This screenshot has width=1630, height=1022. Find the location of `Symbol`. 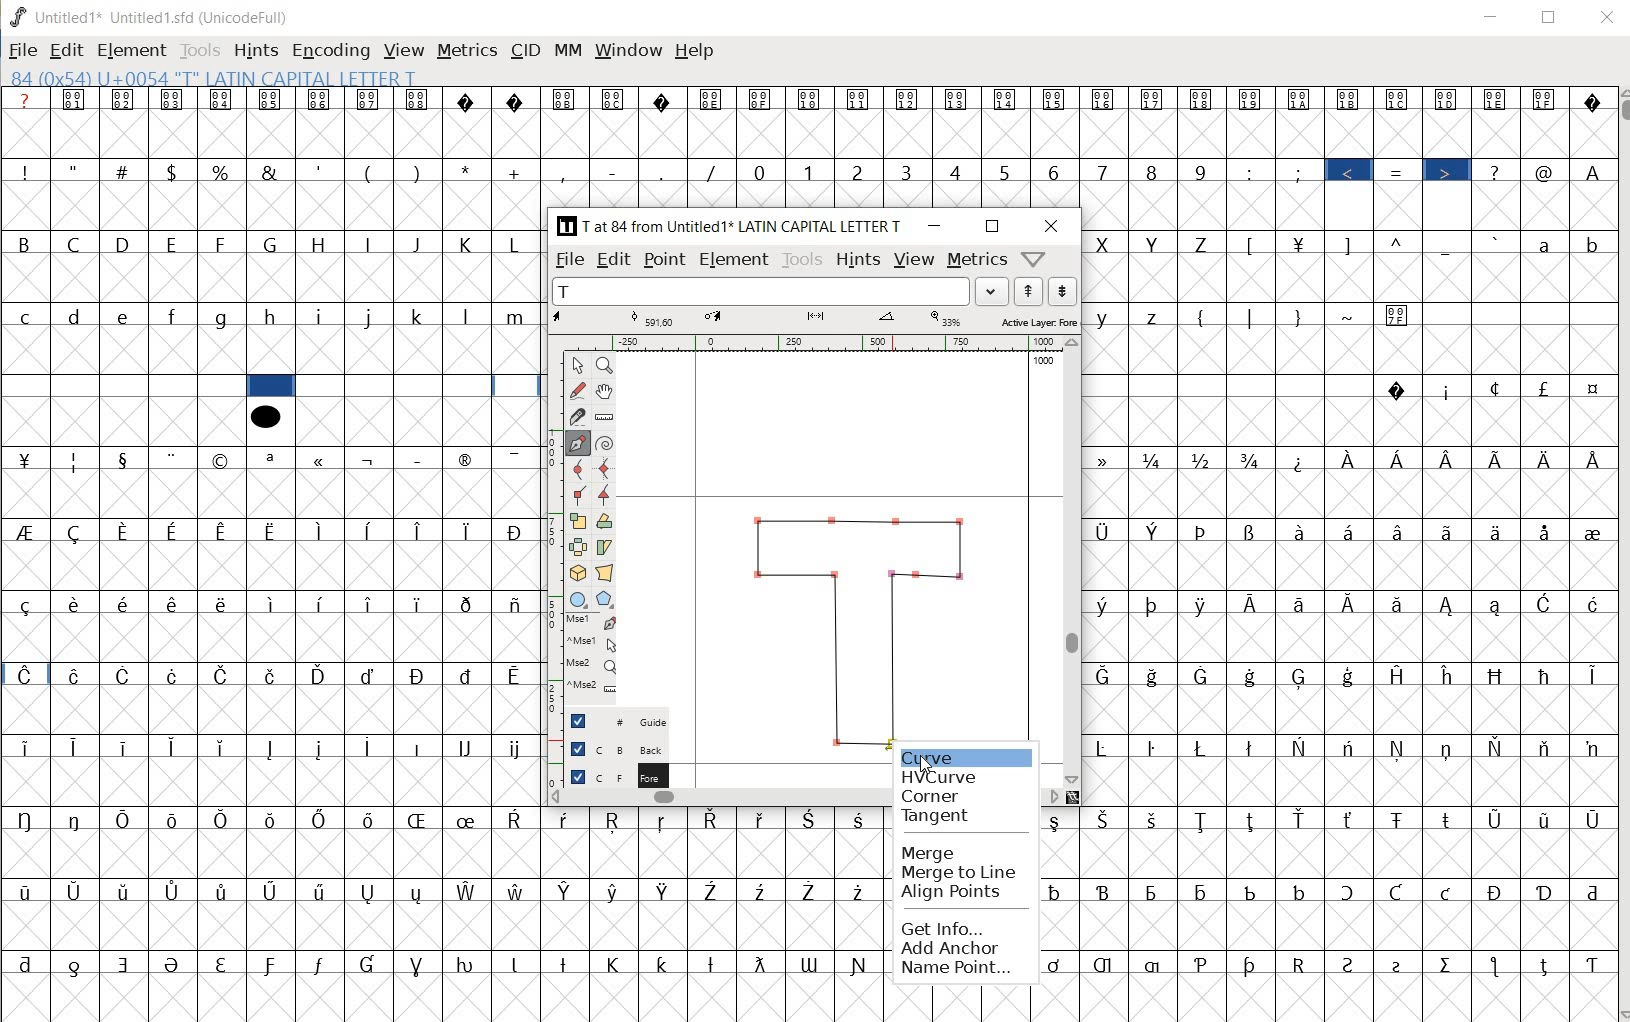

Symbol is located at coordinates (1399, 315).